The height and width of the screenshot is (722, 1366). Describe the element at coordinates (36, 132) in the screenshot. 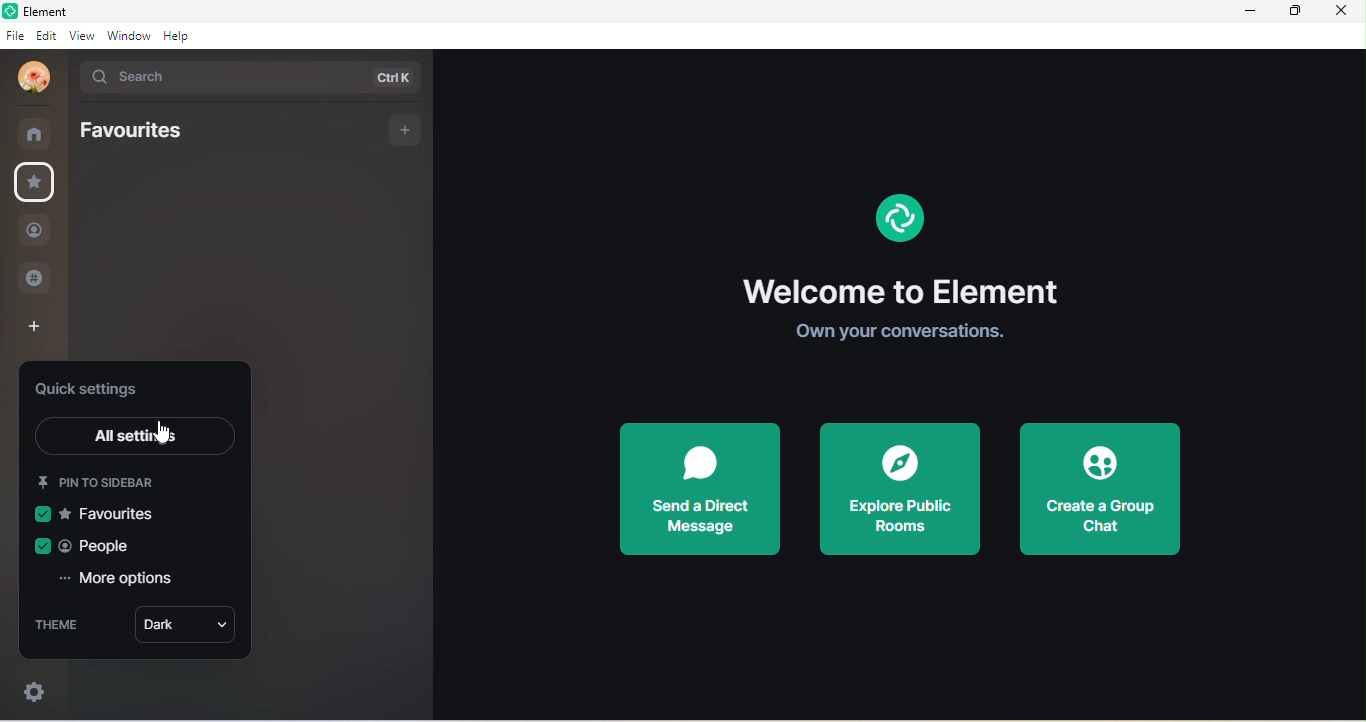

I see `room` at that location.